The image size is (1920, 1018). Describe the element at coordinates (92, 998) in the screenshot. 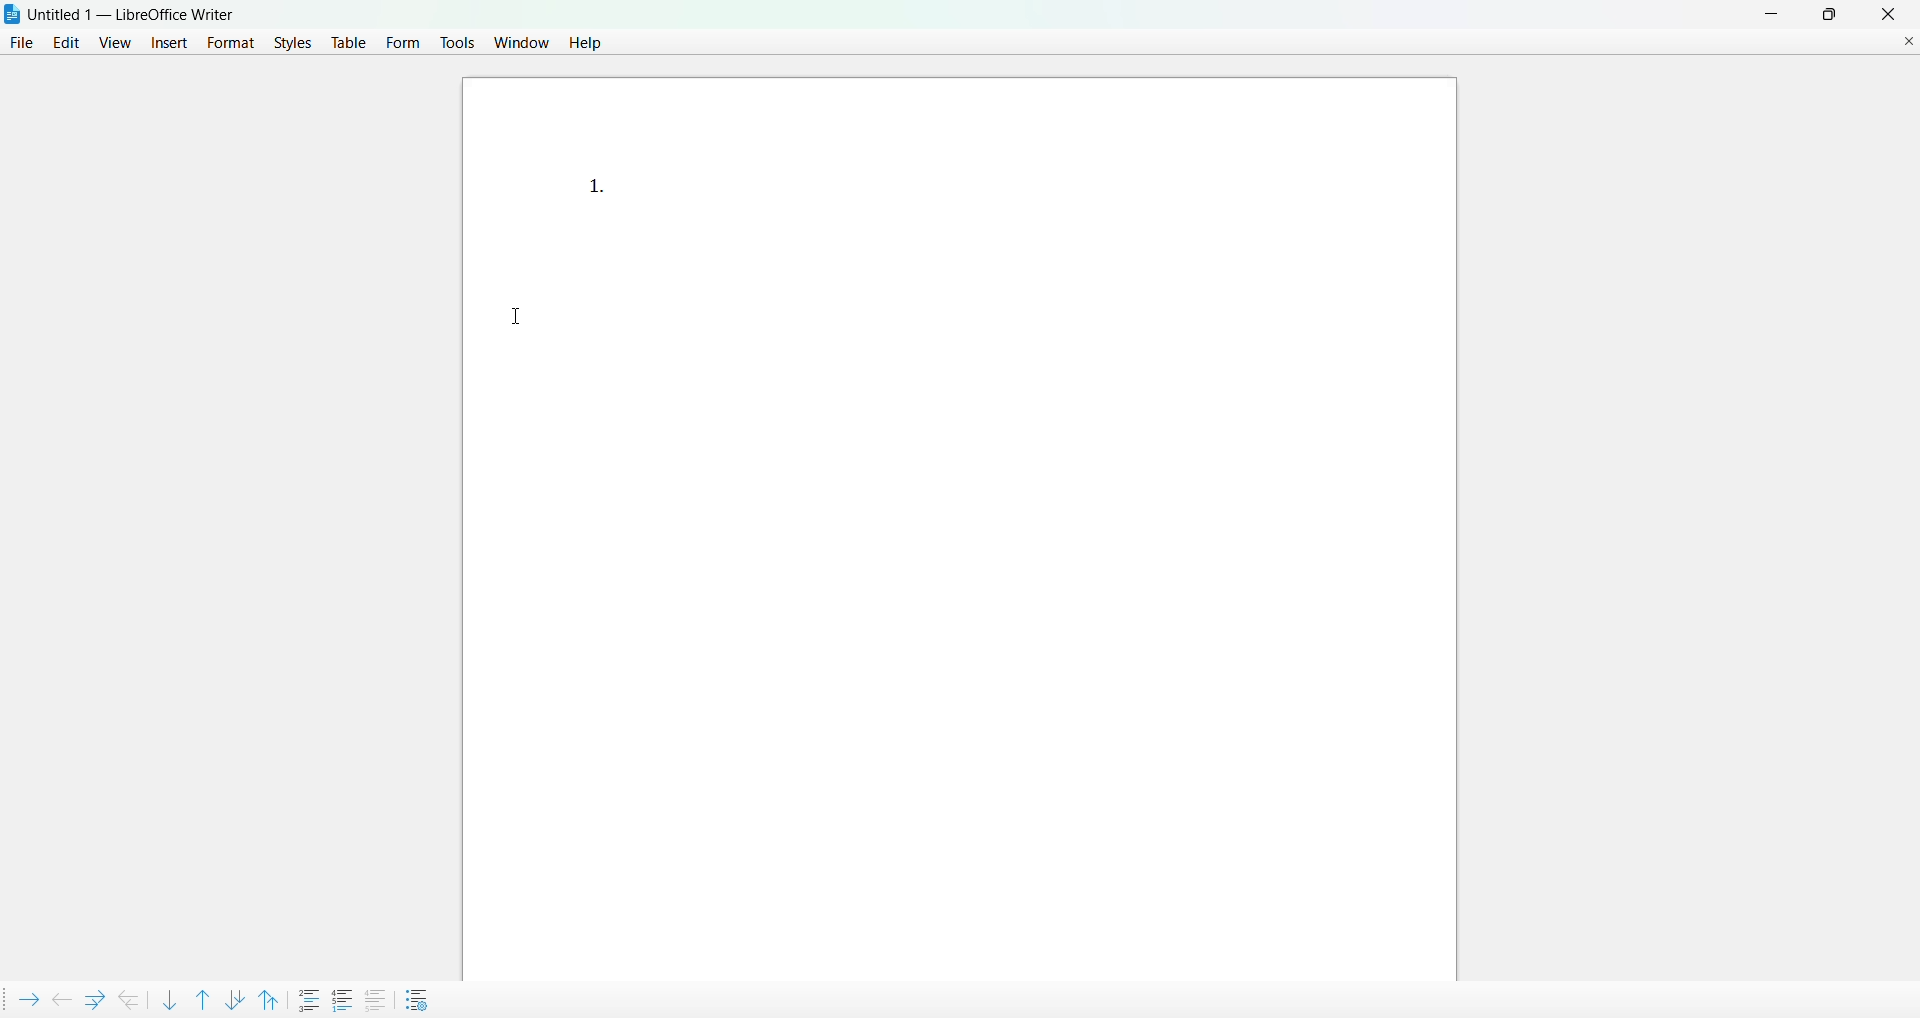

I see `demote outline level with subpoints` at that location.